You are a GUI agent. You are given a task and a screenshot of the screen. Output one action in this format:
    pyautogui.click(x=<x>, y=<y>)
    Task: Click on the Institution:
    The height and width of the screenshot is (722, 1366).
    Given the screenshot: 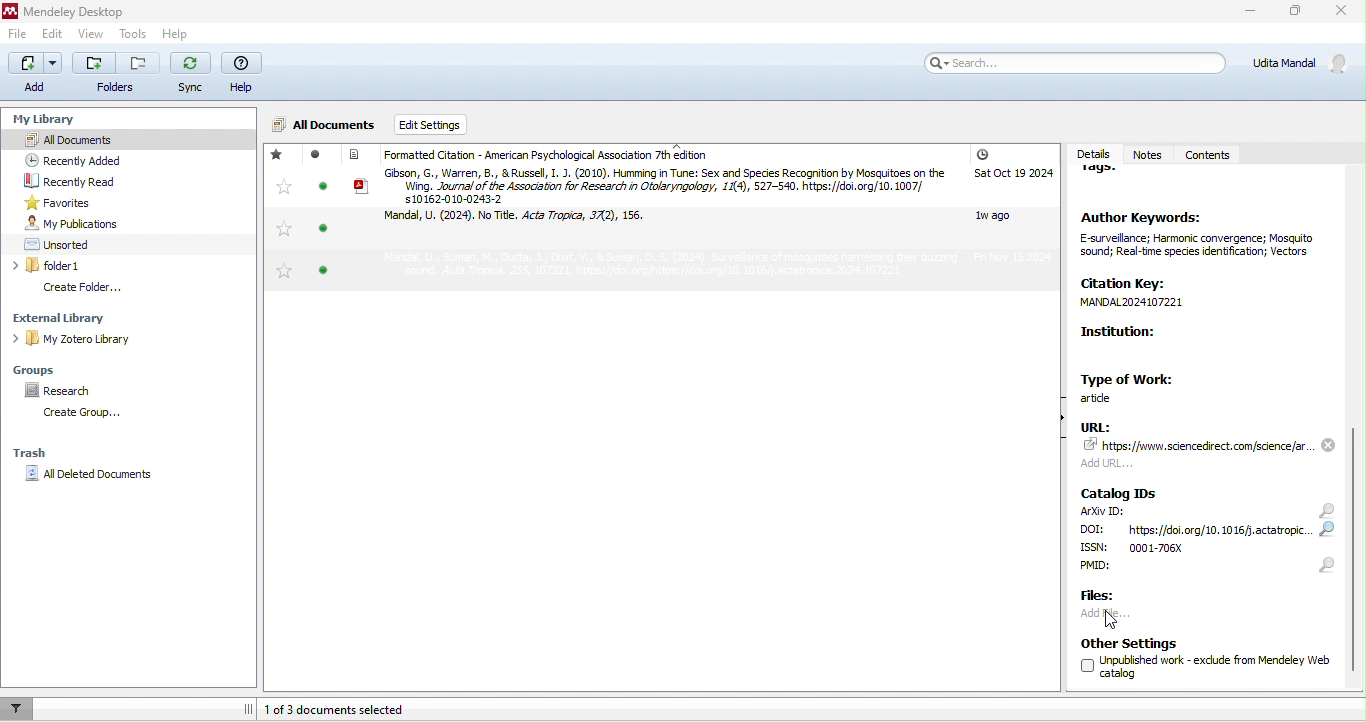 What is the action you would take?
    pyautogui.click(x=1168, y=345)
    